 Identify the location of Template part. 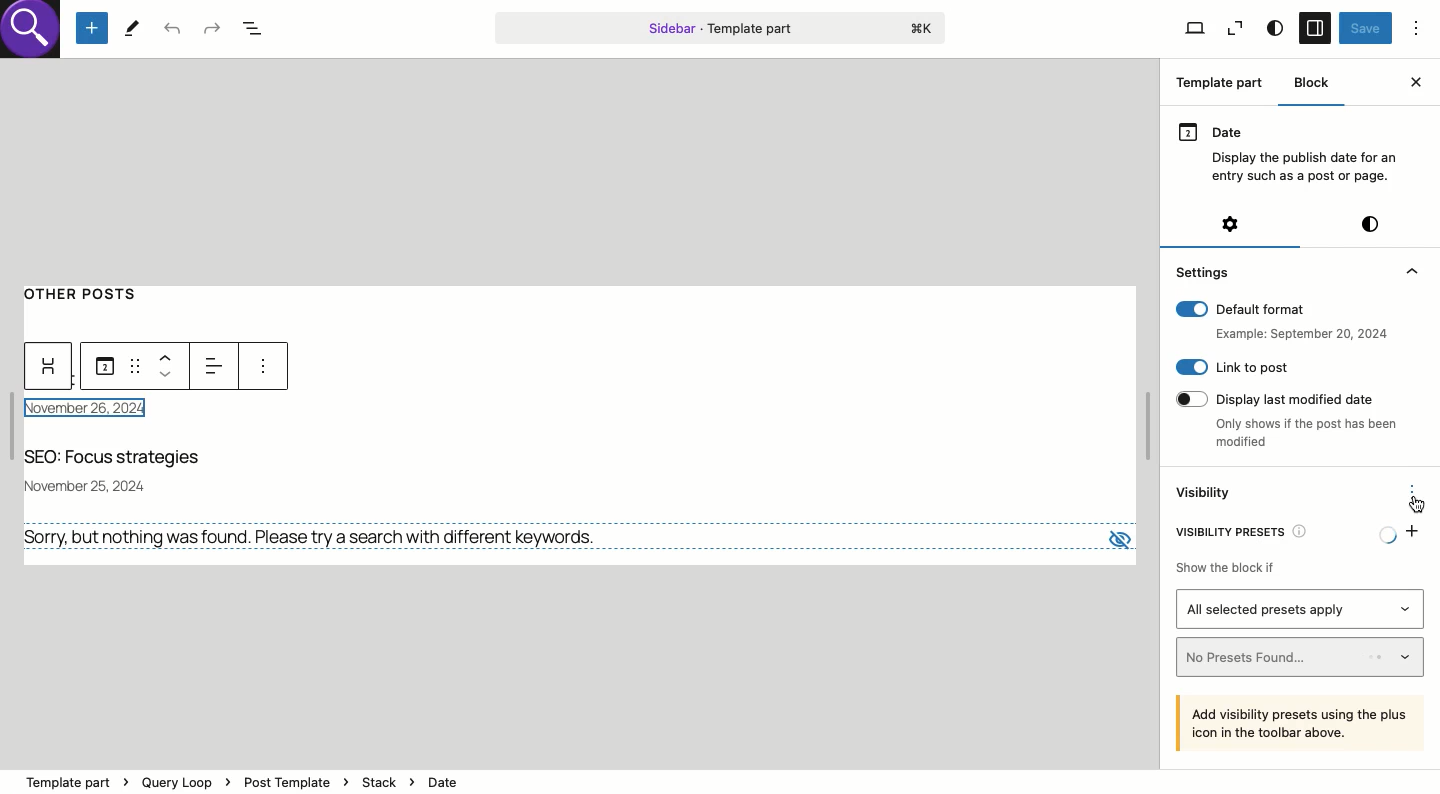
(1224, 85).